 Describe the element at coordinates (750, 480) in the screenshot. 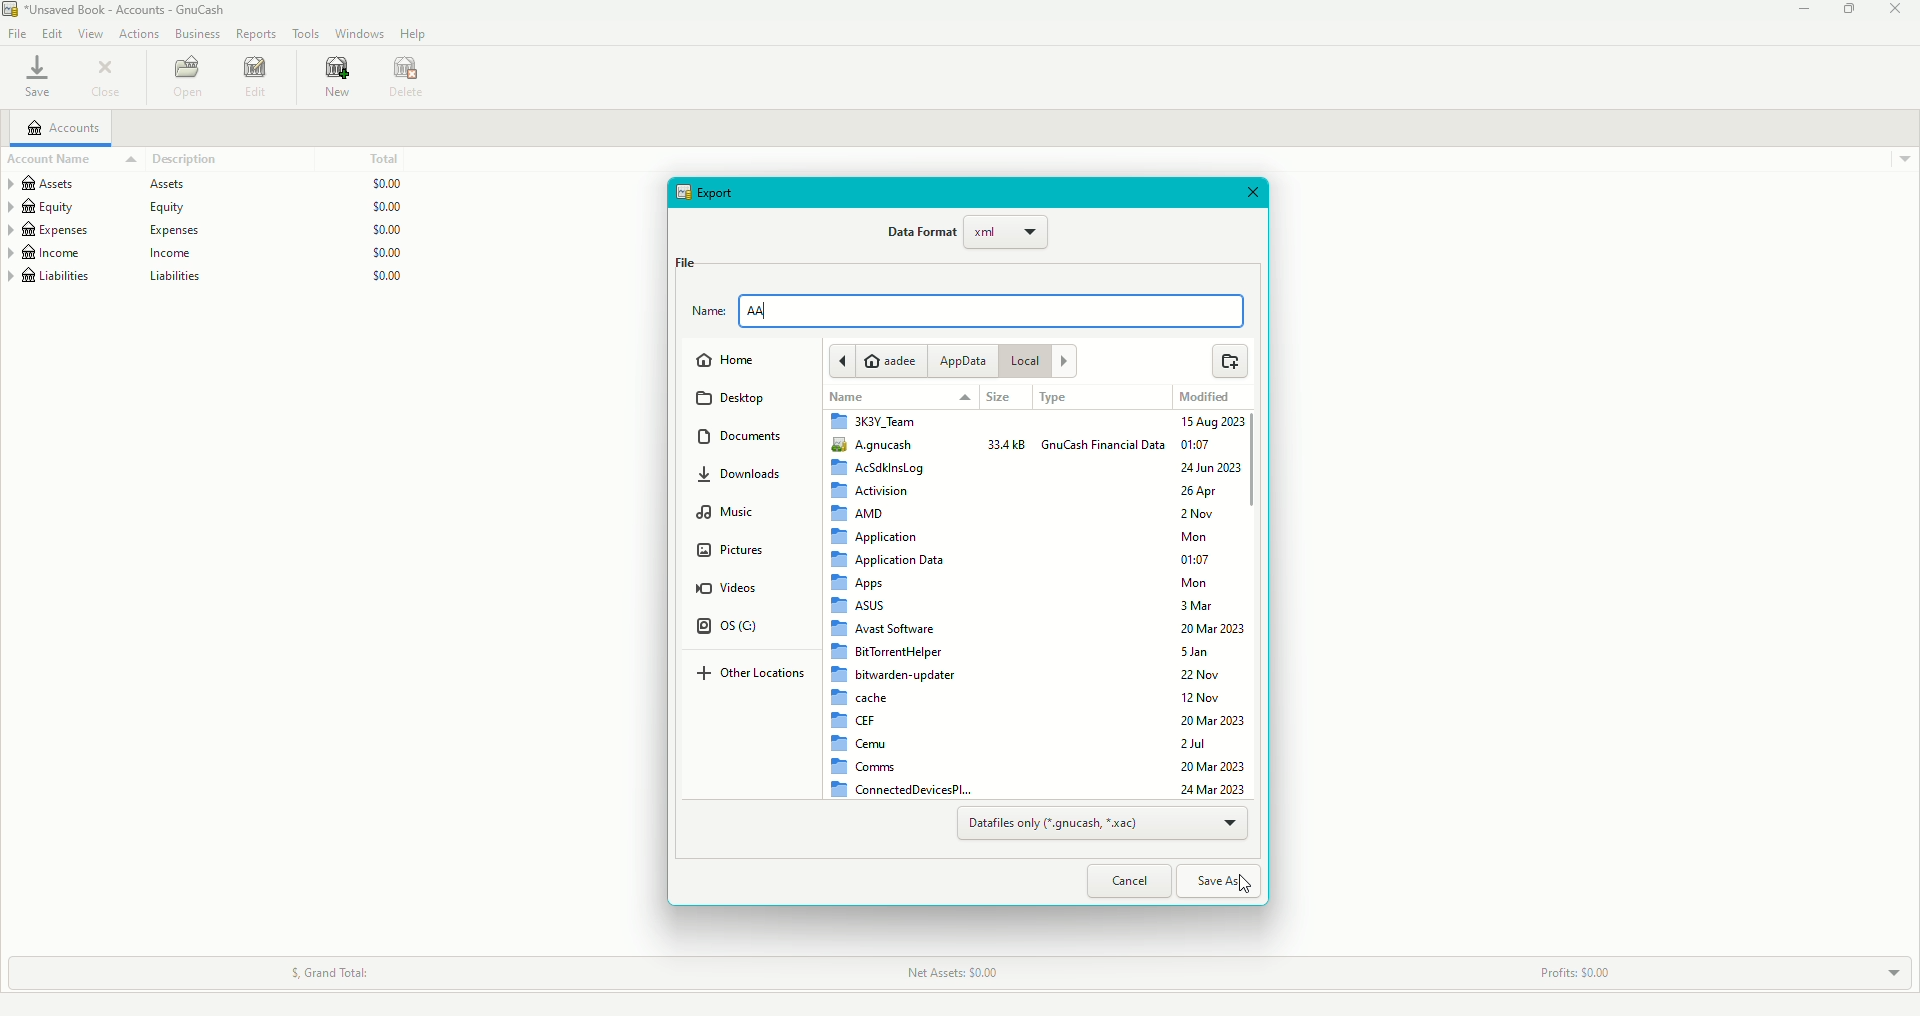

I see `Downloads` at that location.